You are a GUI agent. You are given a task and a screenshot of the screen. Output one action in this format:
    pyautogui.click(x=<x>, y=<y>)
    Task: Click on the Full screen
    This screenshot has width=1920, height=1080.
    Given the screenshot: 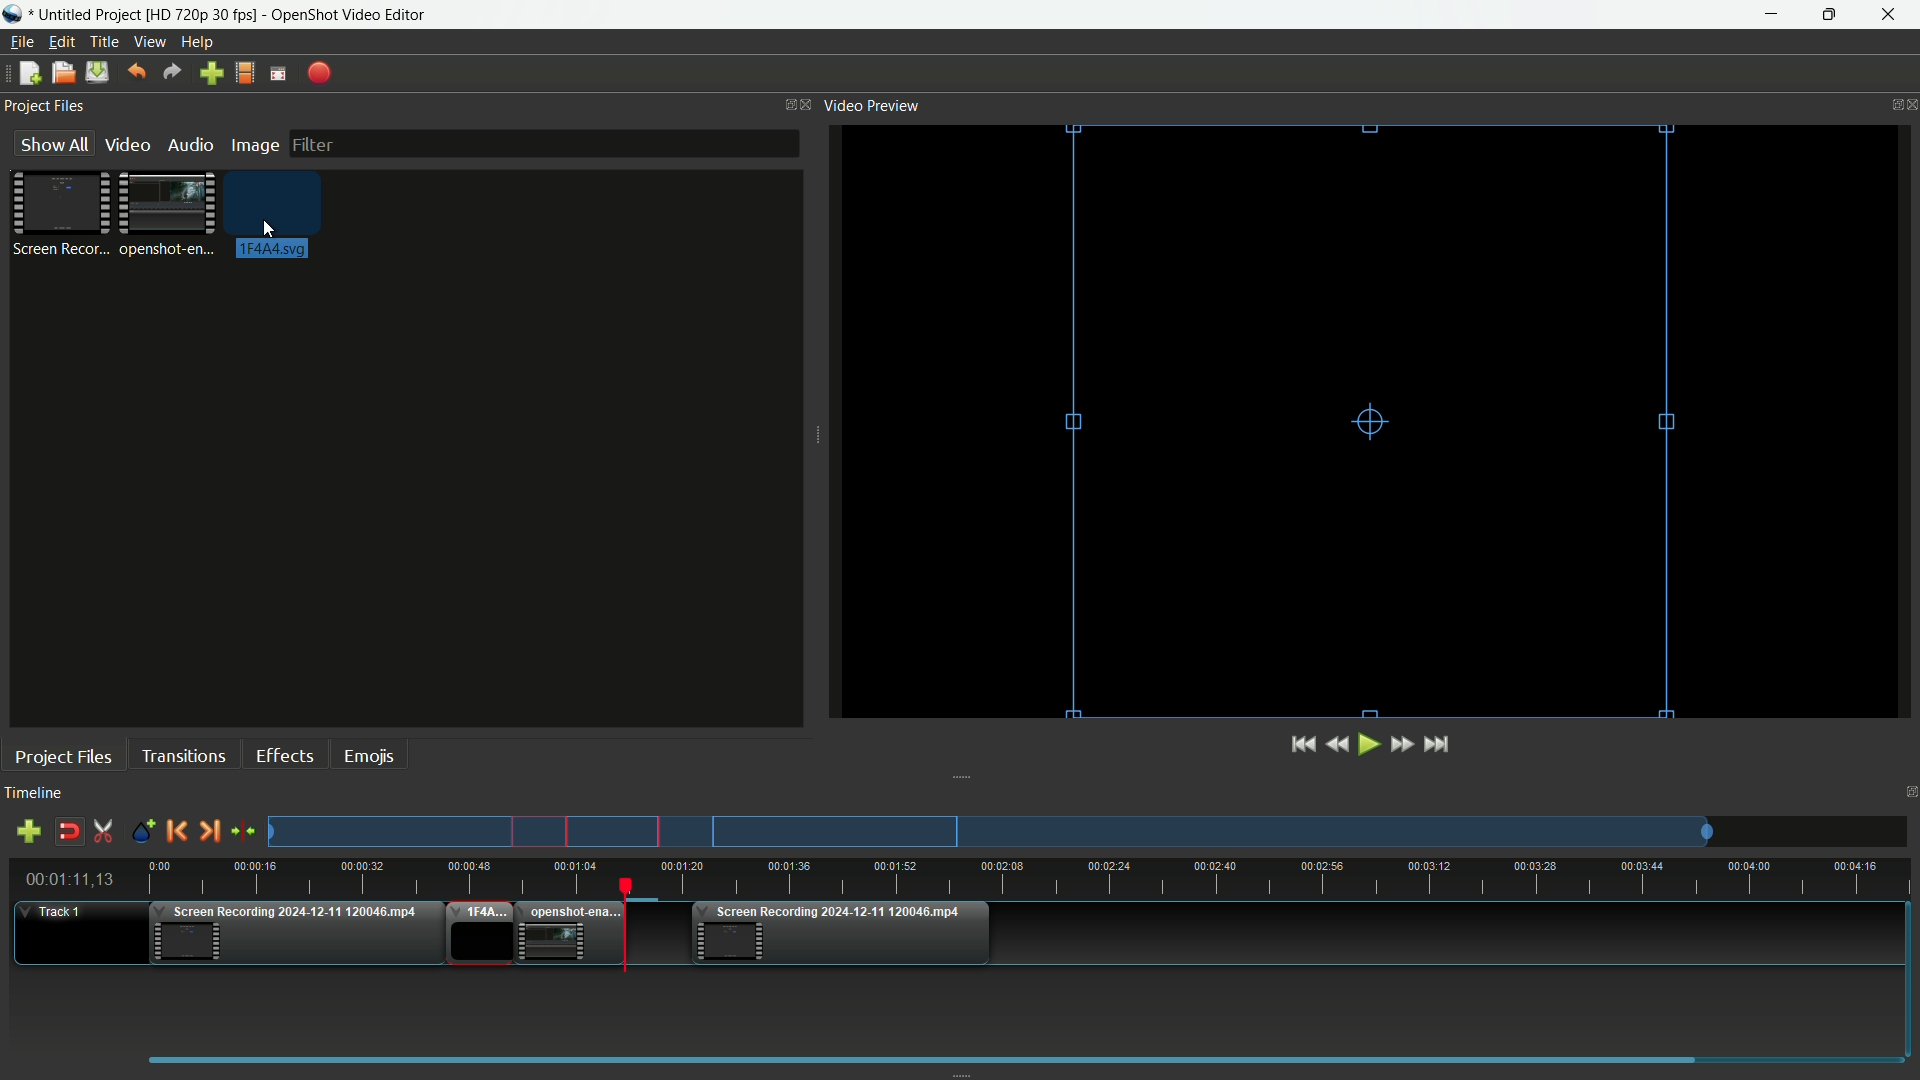 What is the action you would take?
    pyautogui.click(x=278, y=74)
    